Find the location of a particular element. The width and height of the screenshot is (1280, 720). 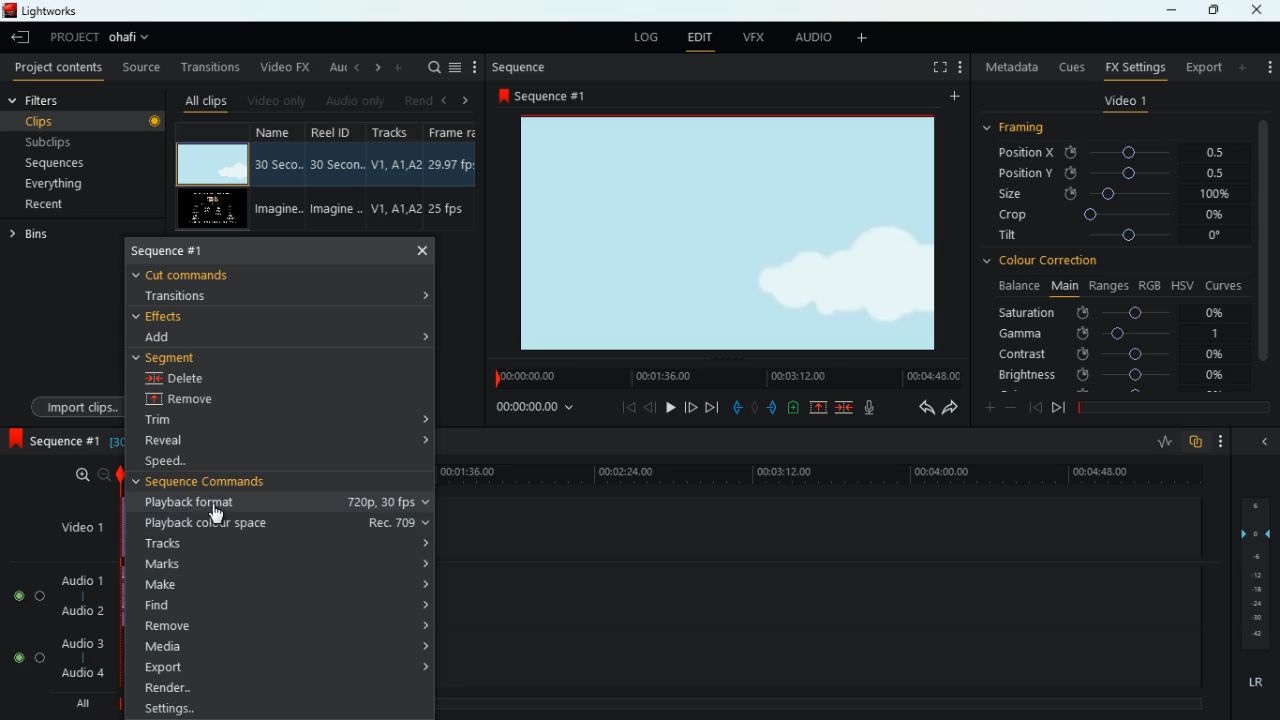

back is located at coordinates (924, 407).